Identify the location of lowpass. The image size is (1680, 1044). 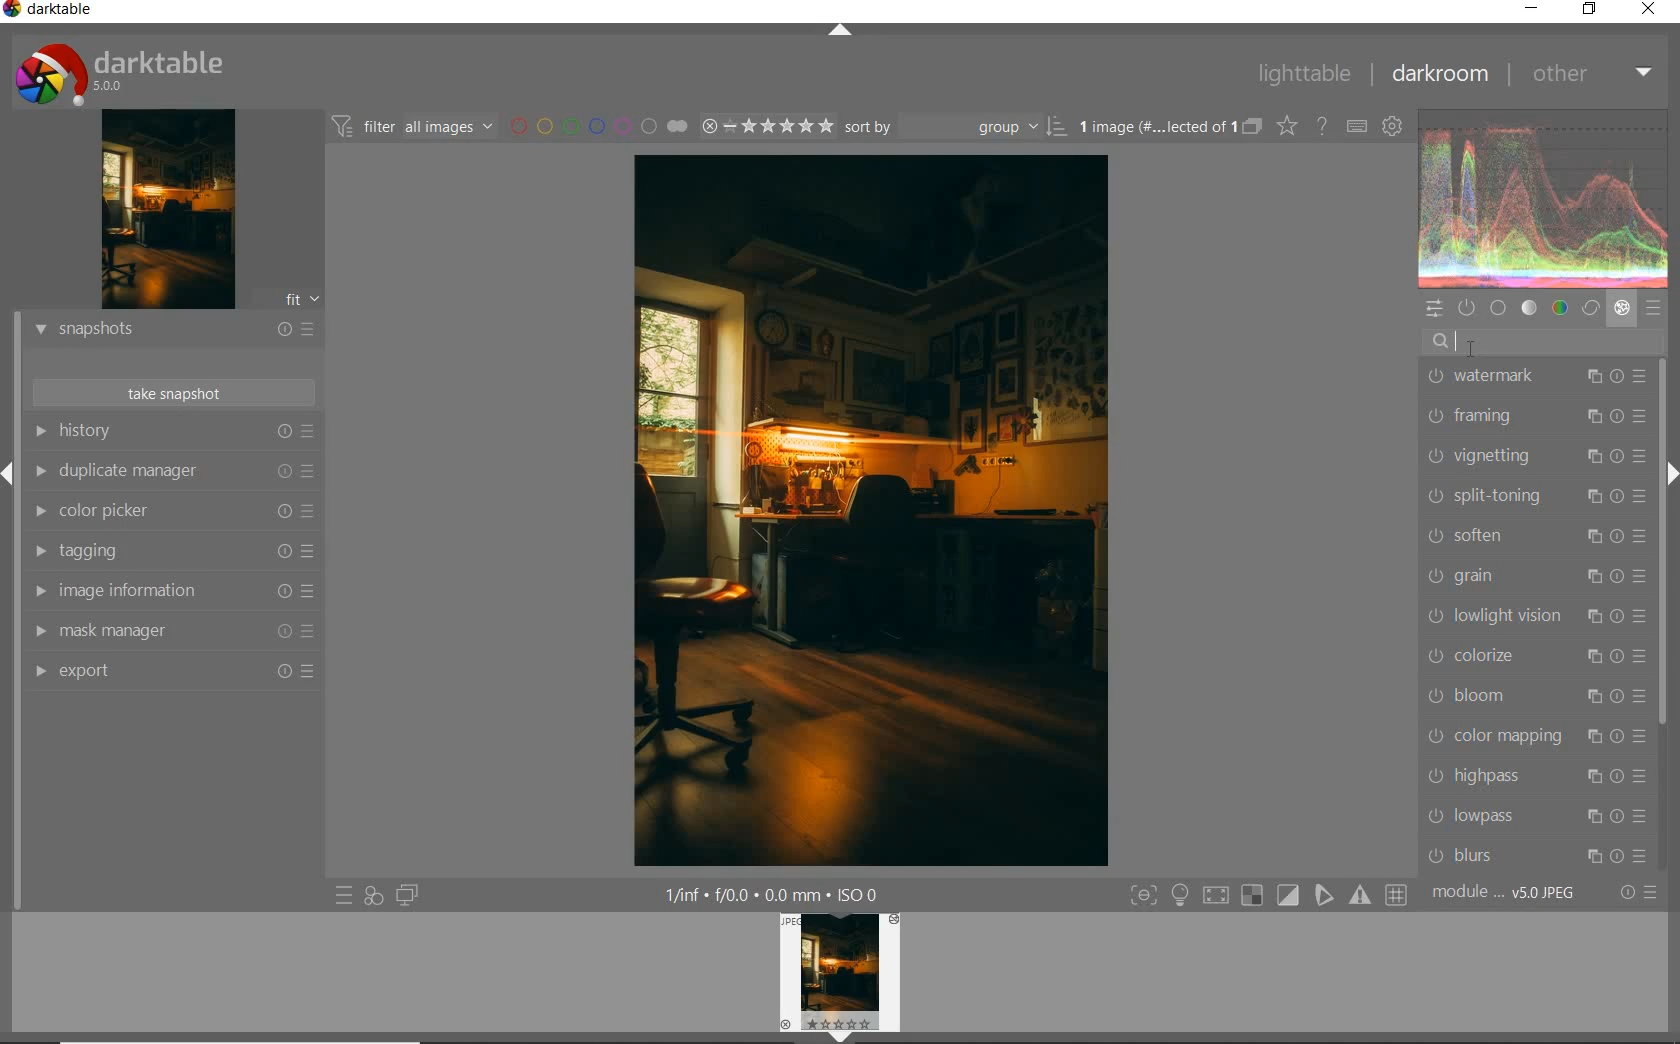
(1535, 817).